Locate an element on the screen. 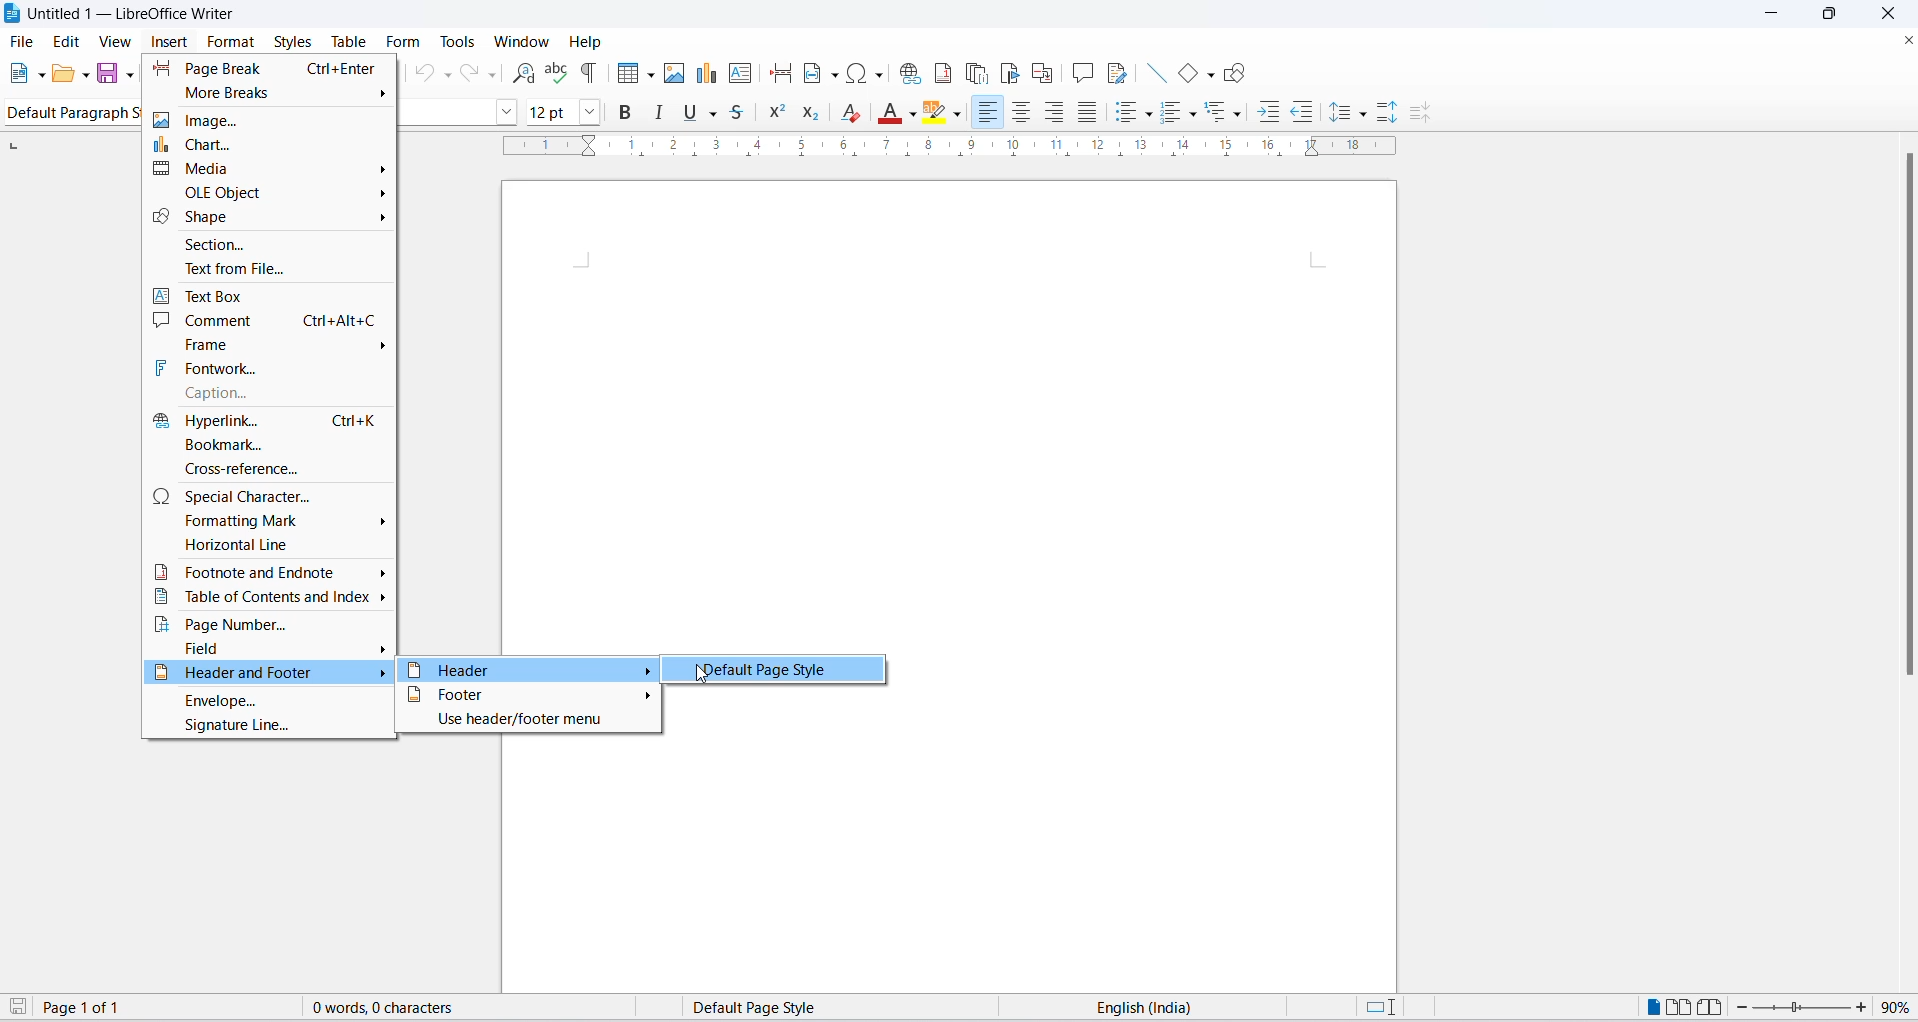  cross-reference is located at coordinates (264, 469).